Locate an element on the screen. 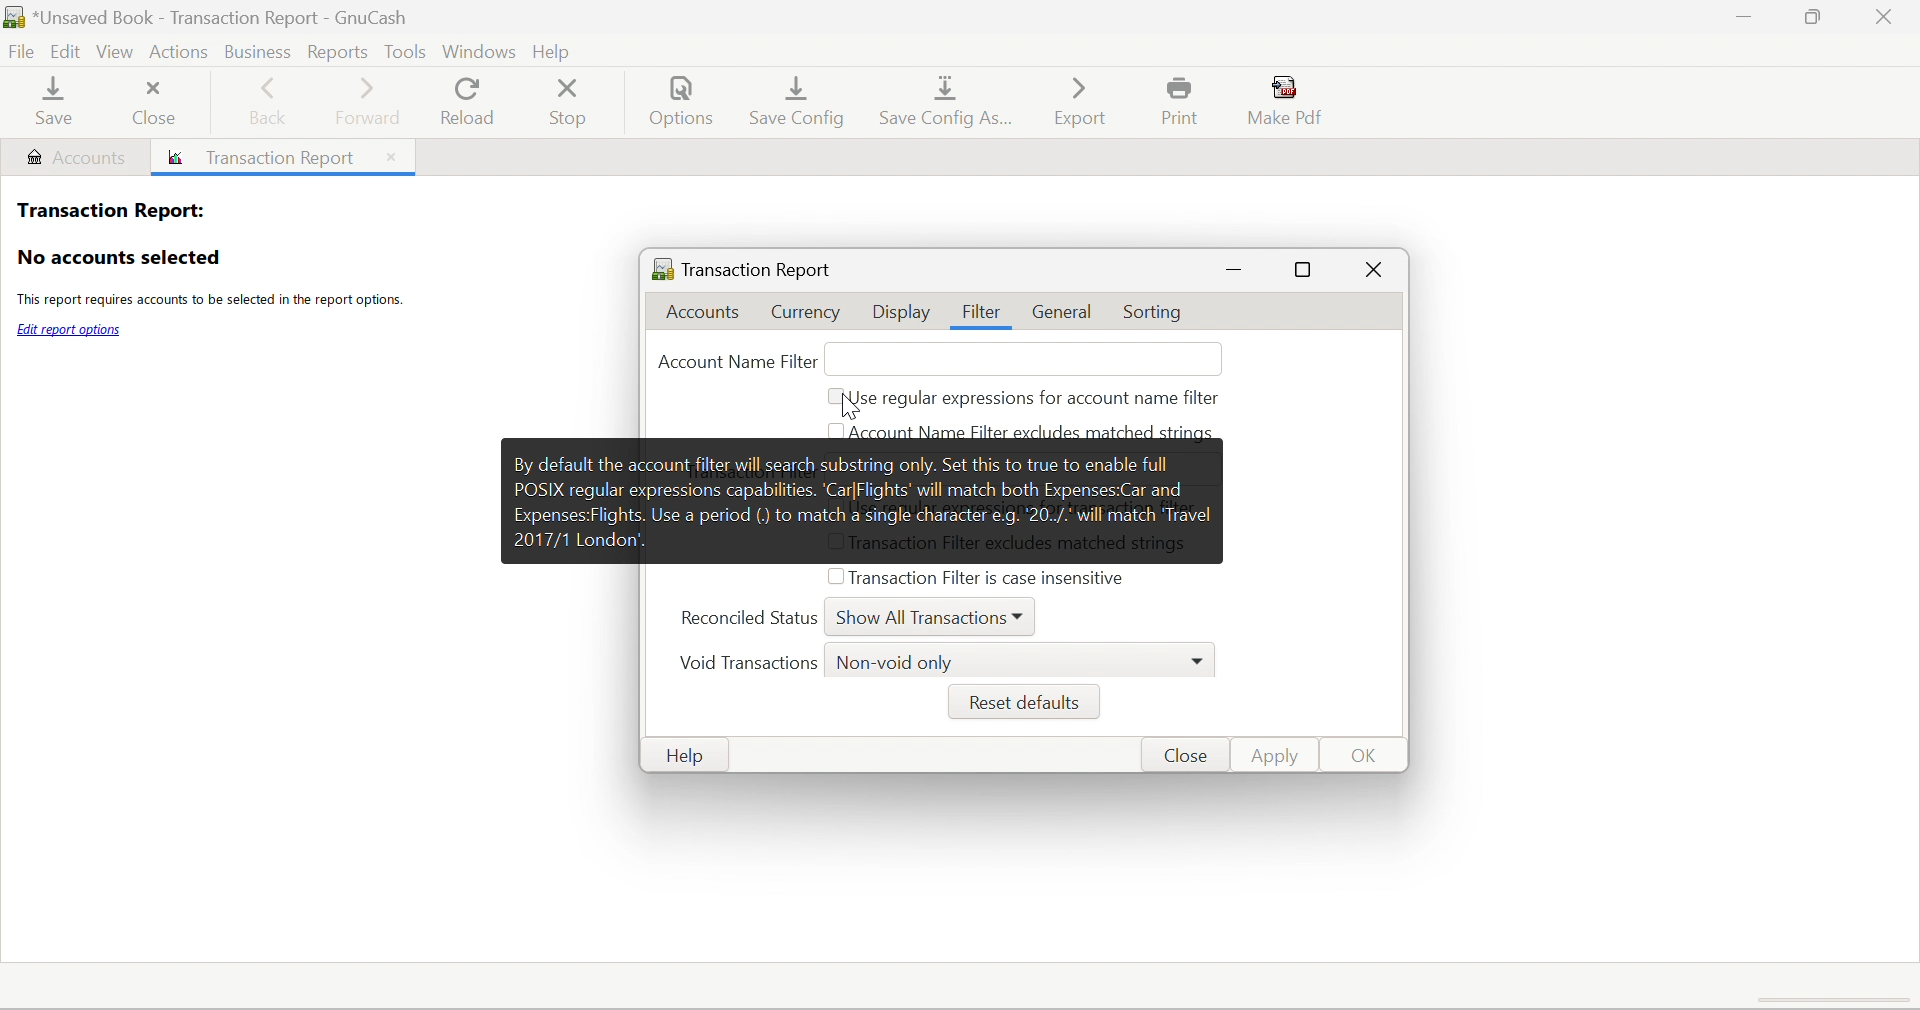 The height and width of the screenshot is (1010, 1920). Save config As... is located at coordinates (950, 104).